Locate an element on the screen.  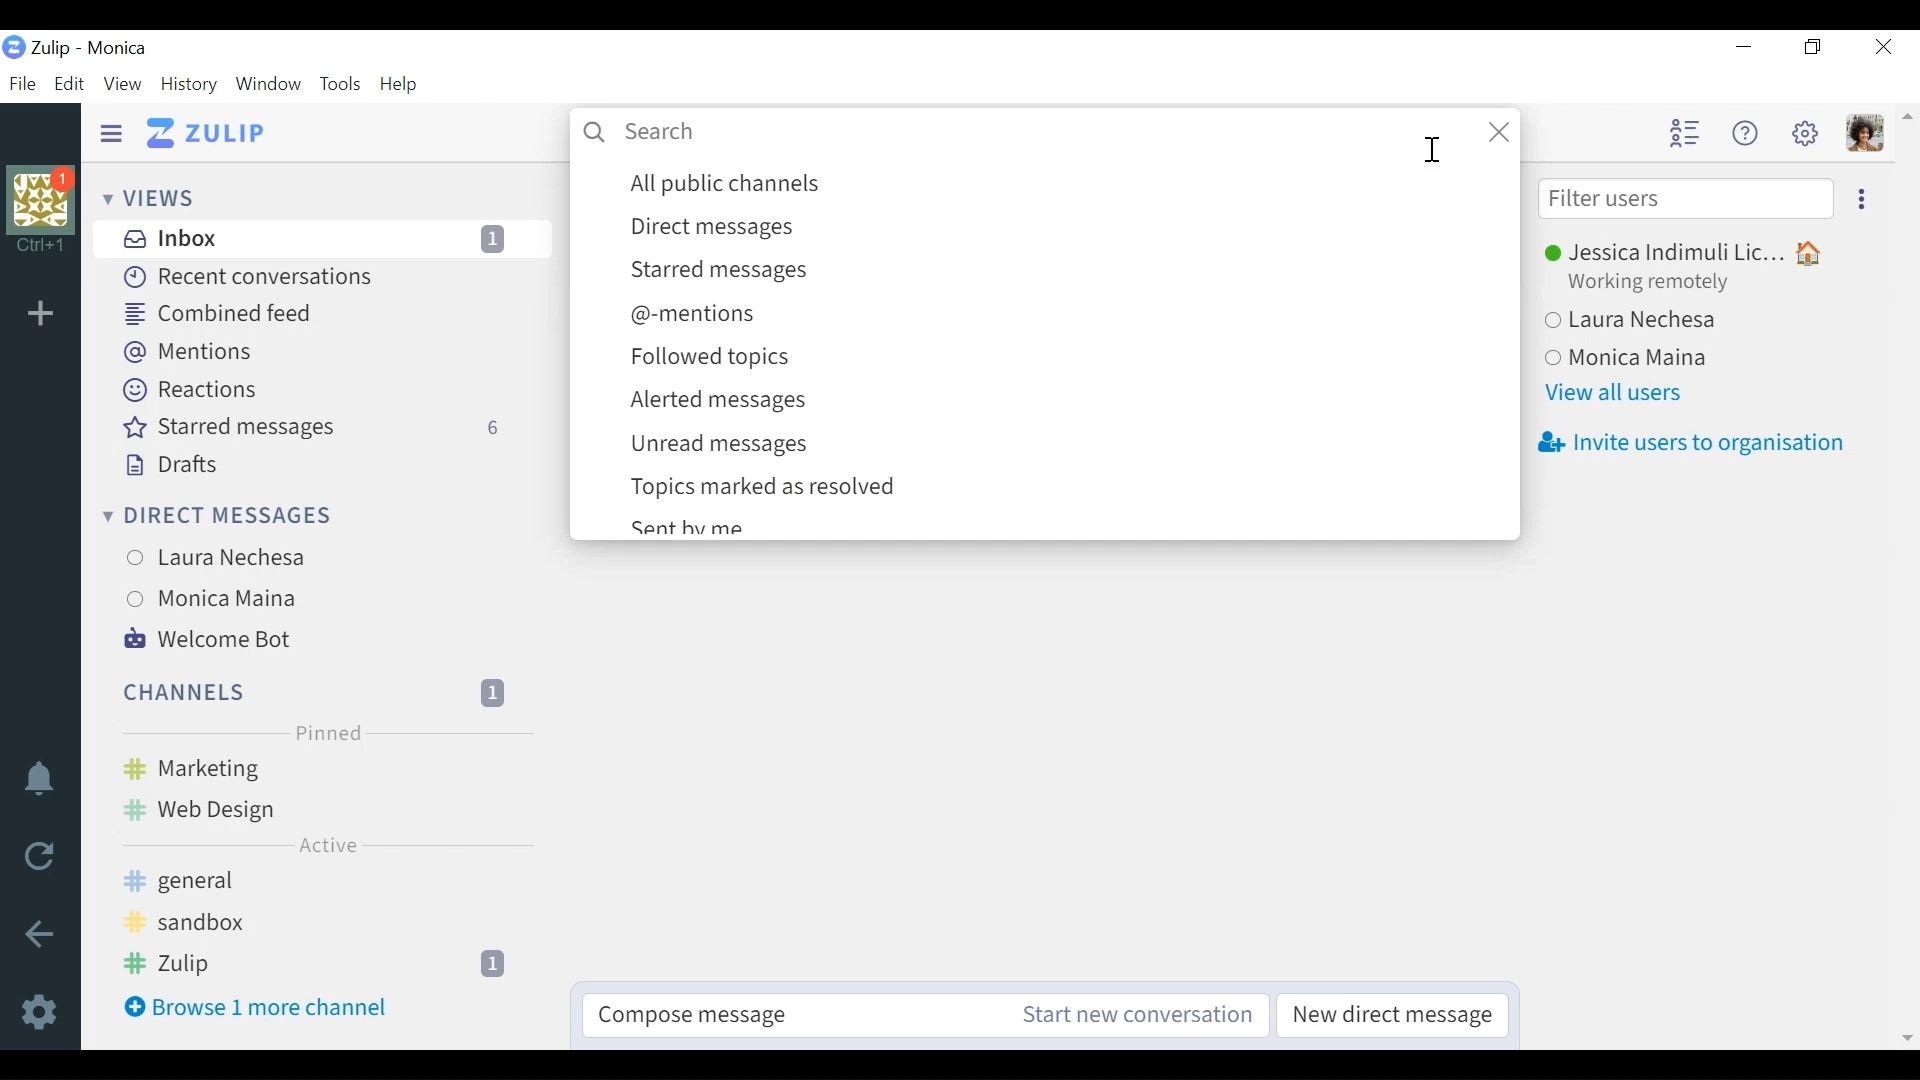
History is located at coordinates (189, 85).